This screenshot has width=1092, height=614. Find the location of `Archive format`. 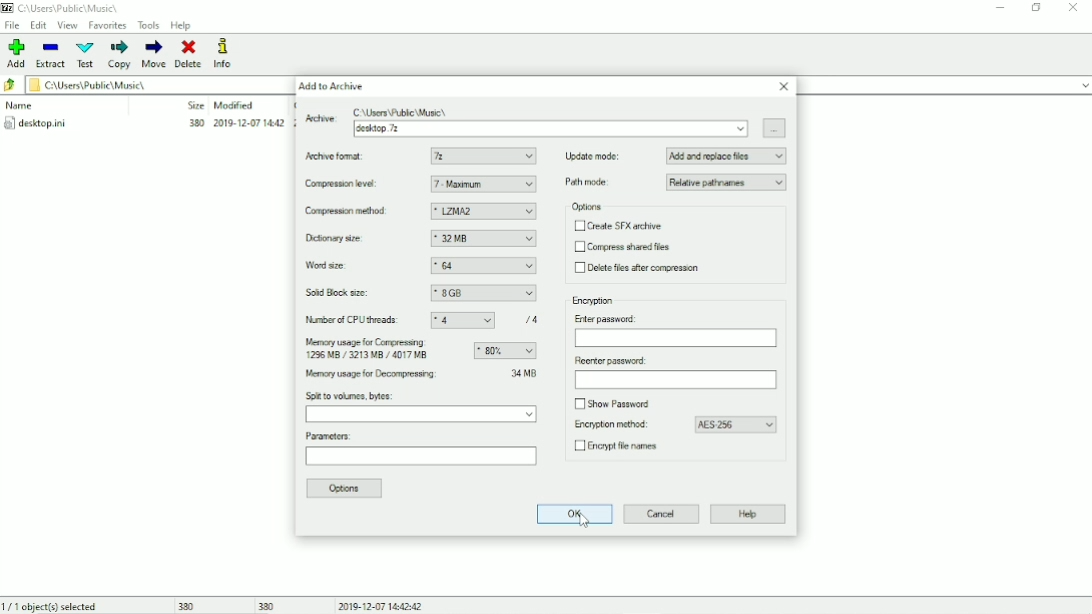

Archive format is located at coordinates (338, 156).